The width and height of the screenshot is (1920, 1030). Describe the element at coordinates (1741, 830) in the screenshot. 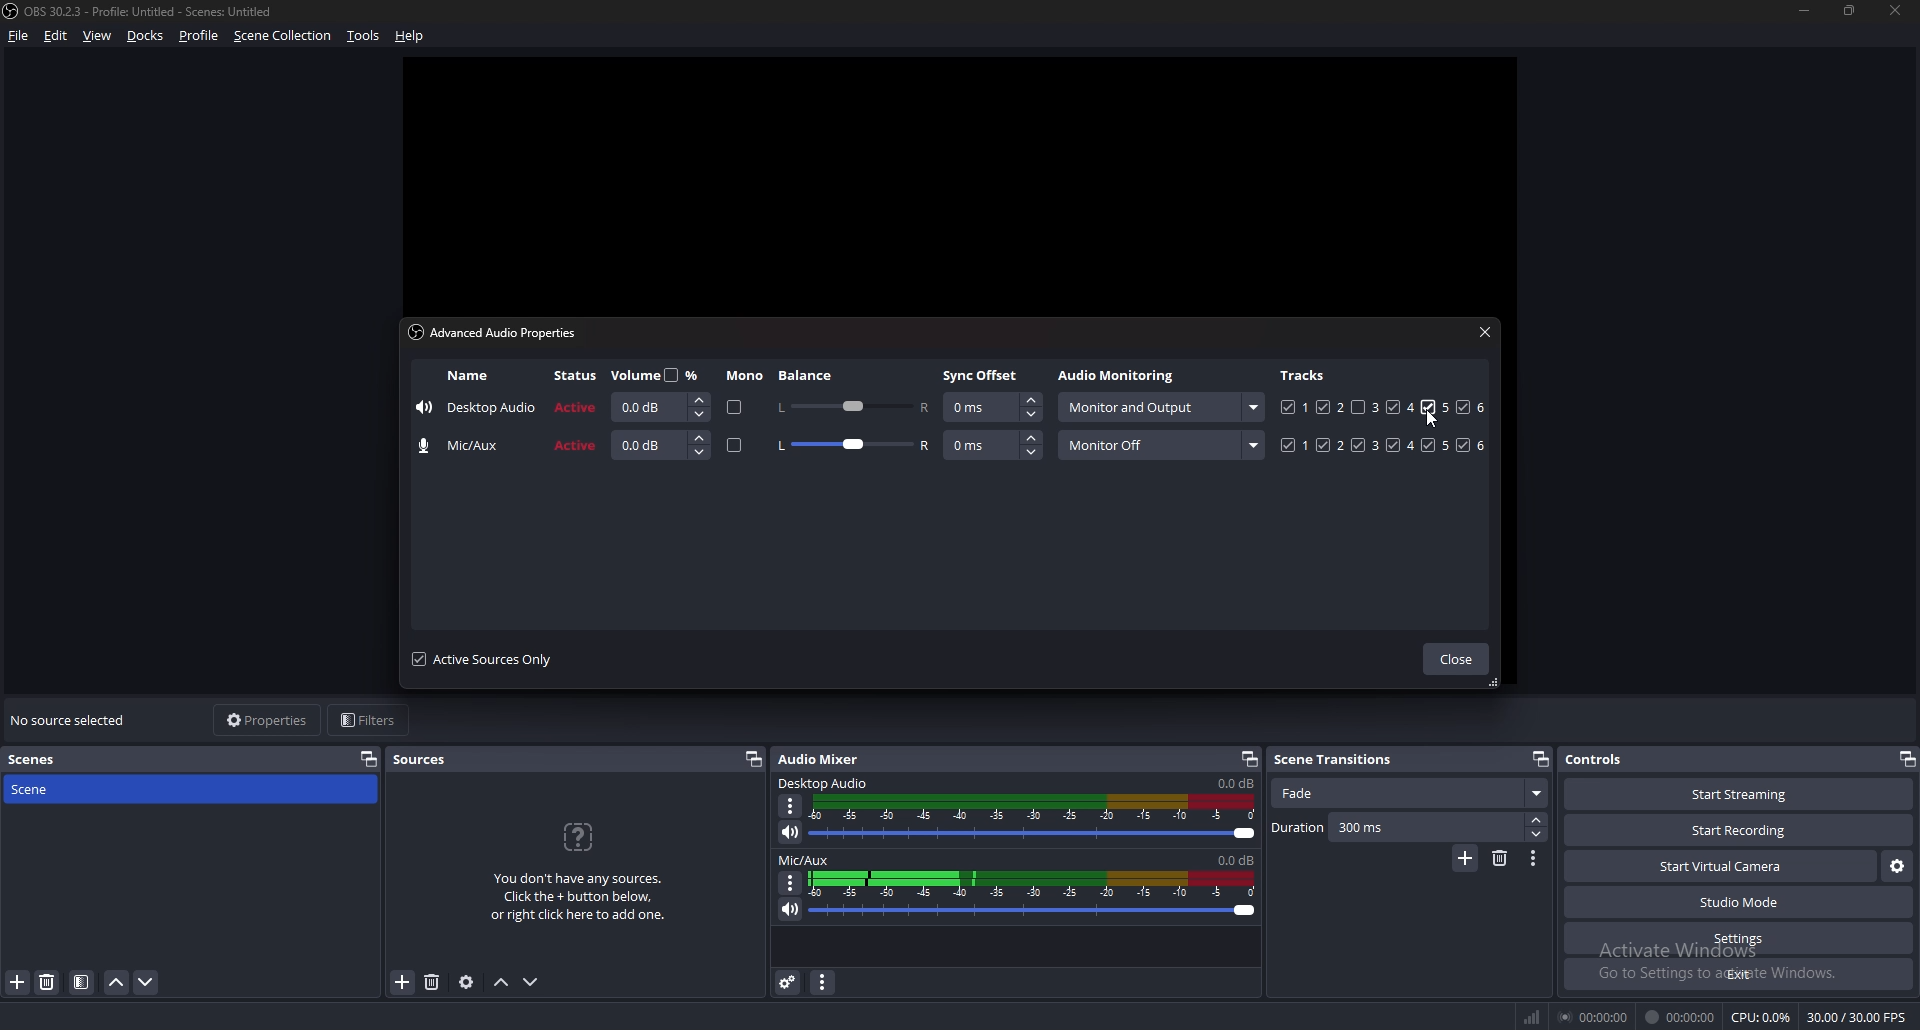

I see `start recording` at that location.